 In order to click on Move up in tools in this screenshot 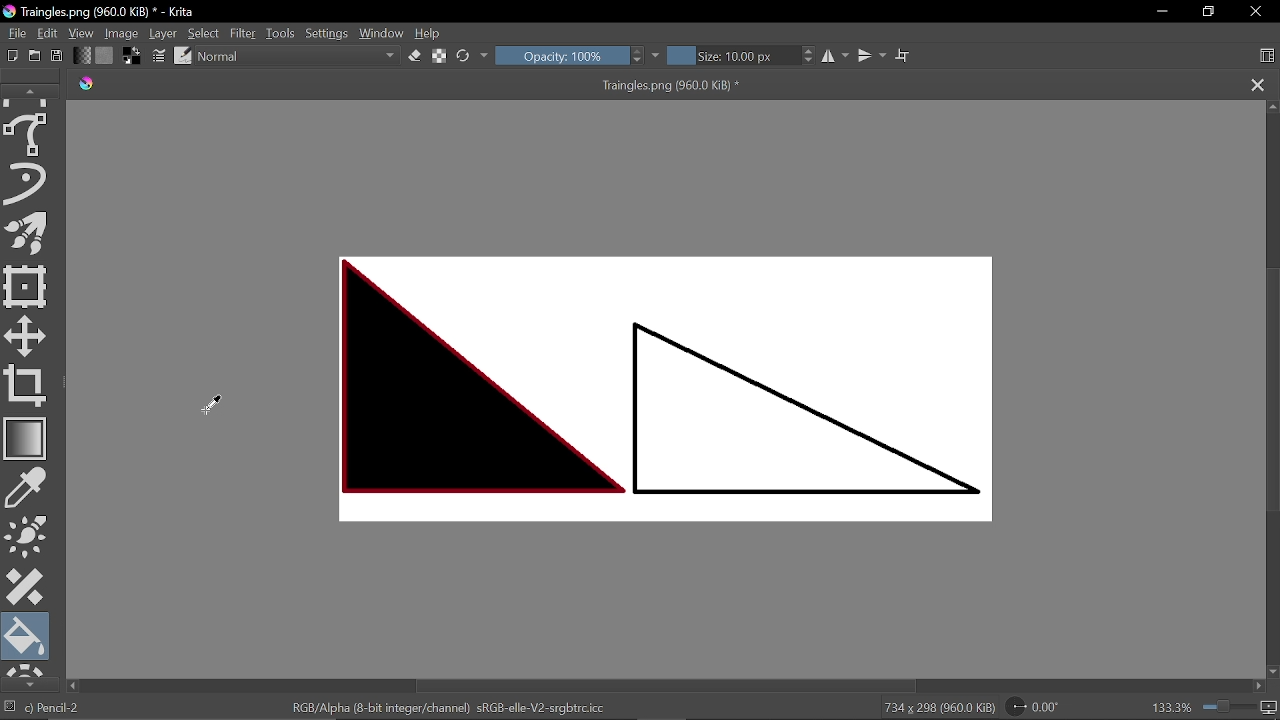, I will do `click(32, 92)`.